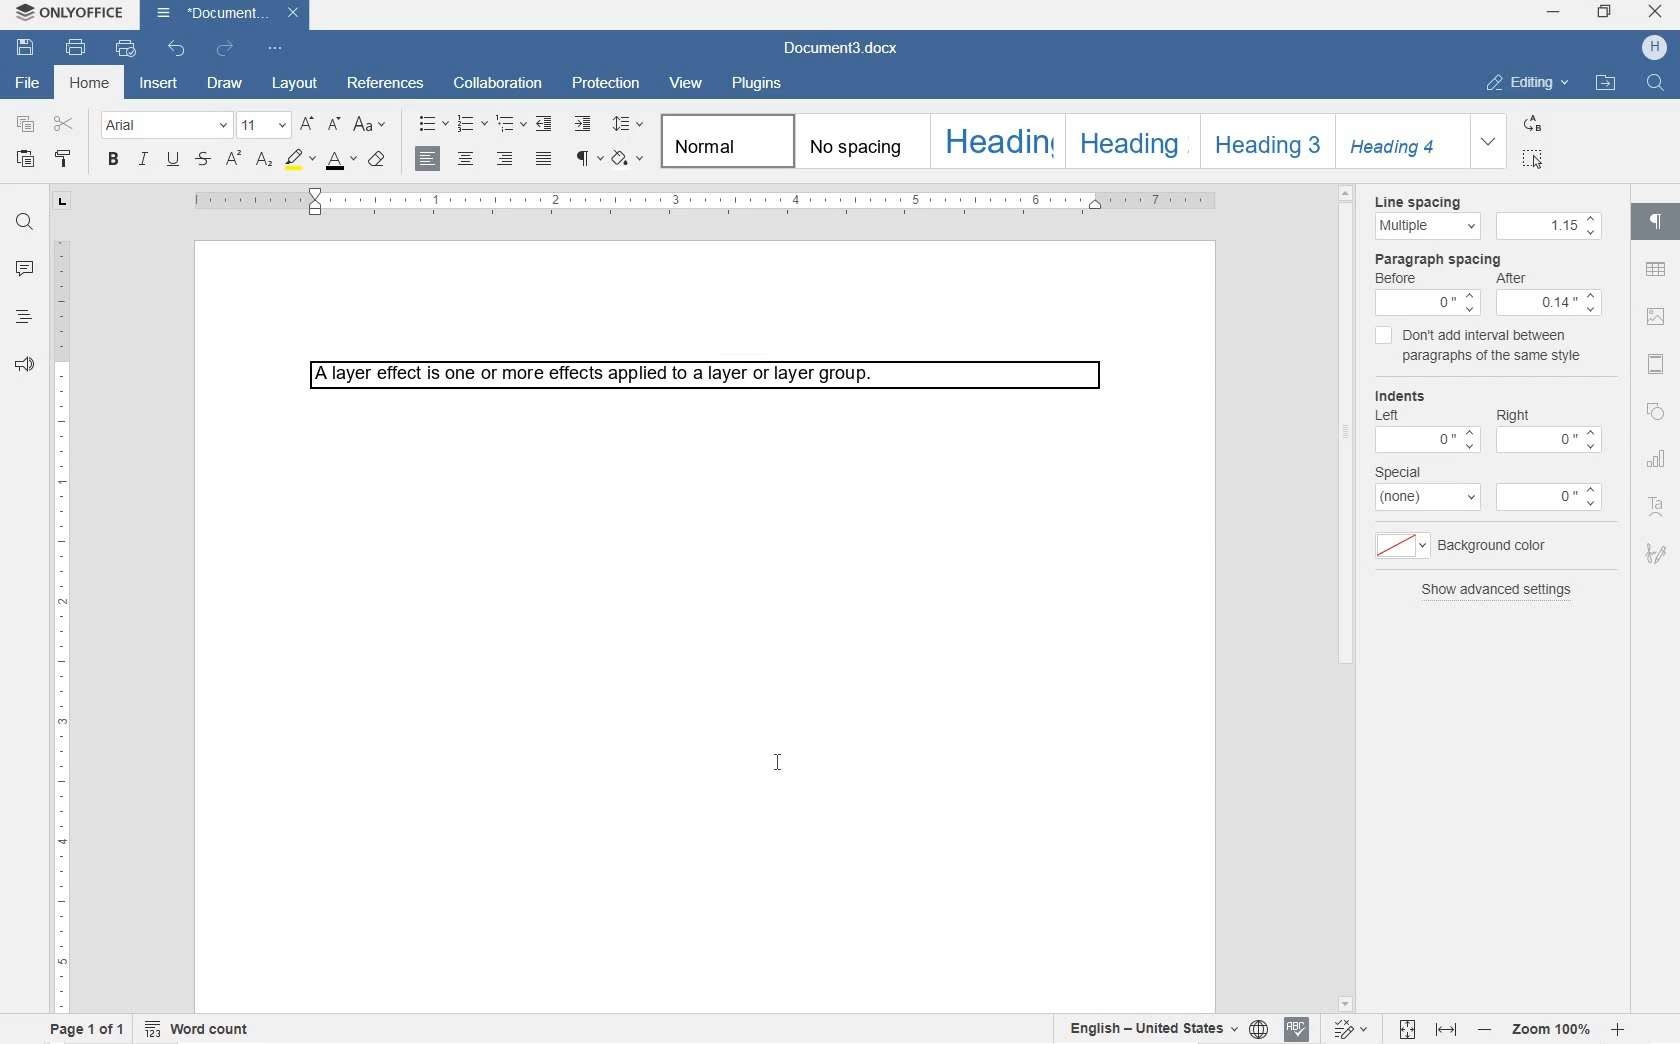 The height and width of the screenshot is (1044, 1680). What do you see at coordinates (712, 379) in the screenshot?
I see `A layer effect is one or more effects applied to a layer or layer group.` at bounding box center [712, 379].